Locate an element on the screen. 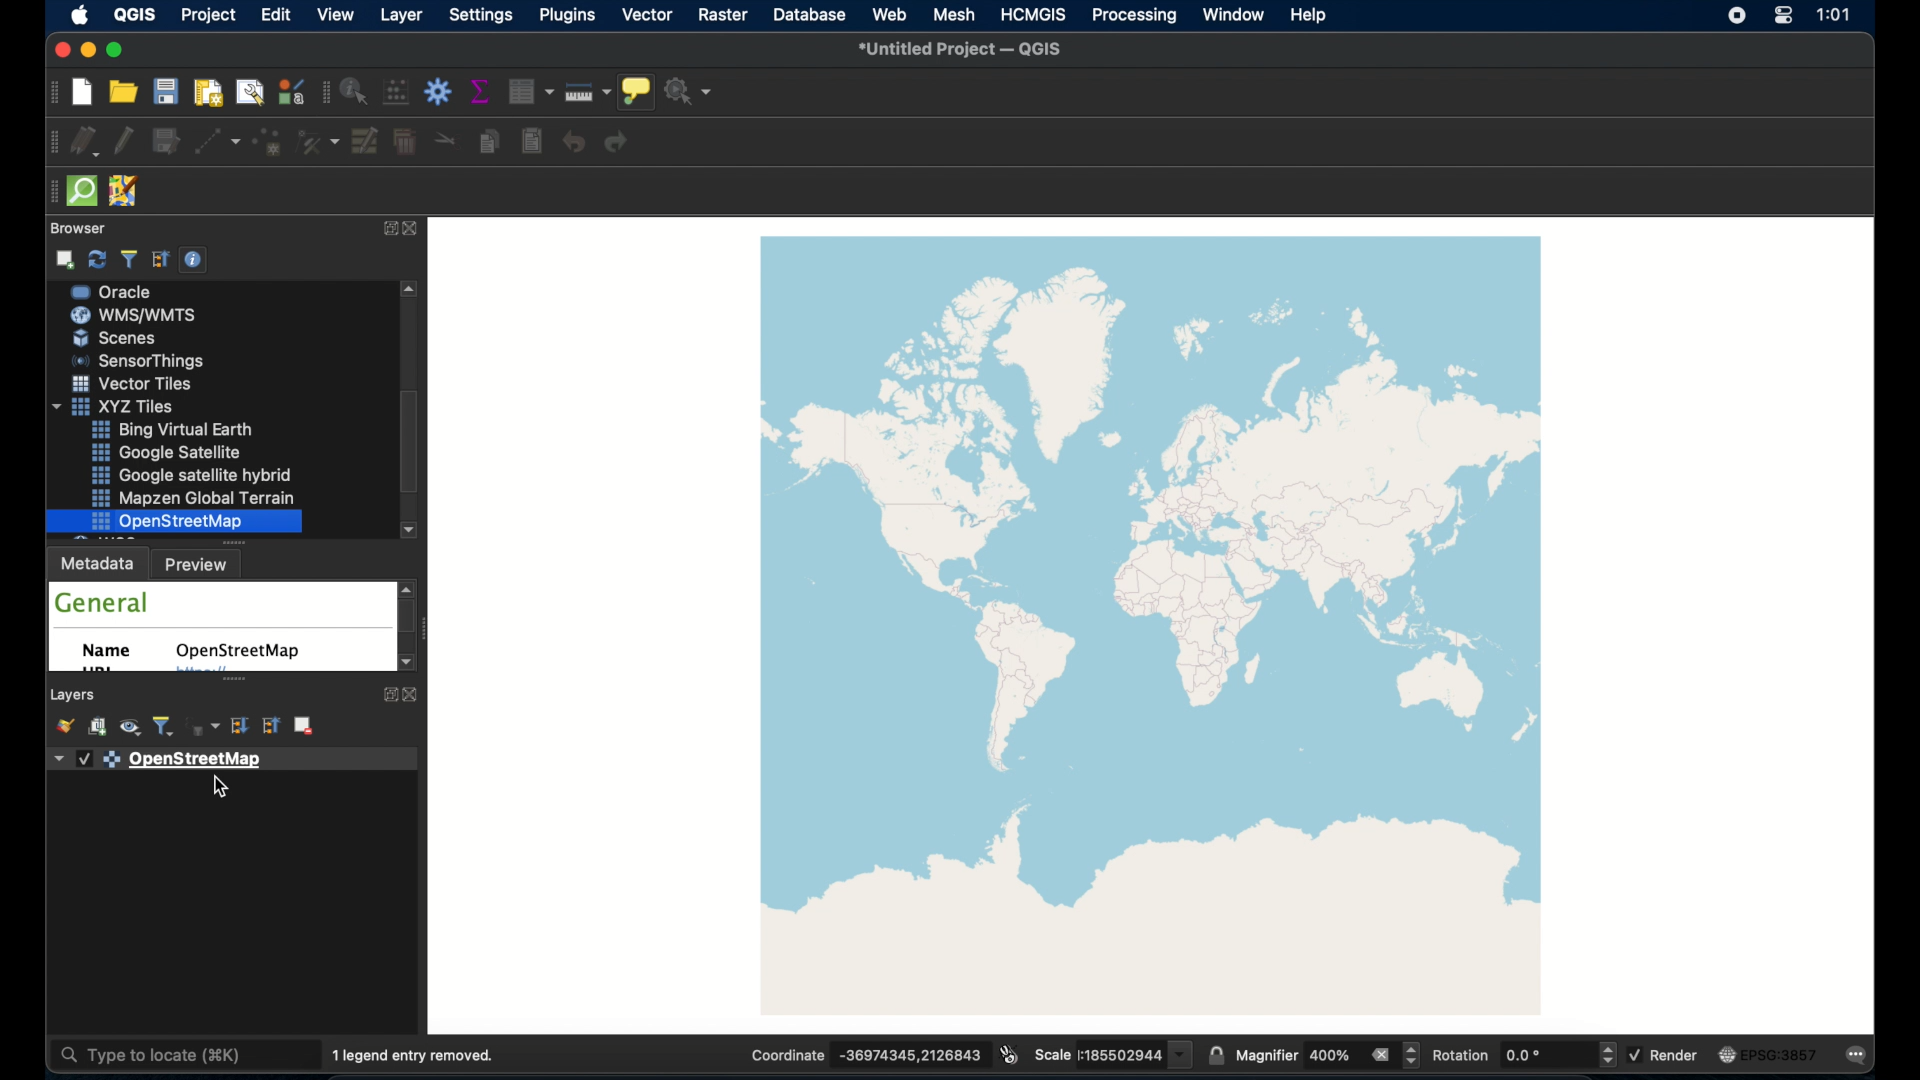 This screenshot has width=1920, height=1080. control center is located at coordinates (1783, 17).